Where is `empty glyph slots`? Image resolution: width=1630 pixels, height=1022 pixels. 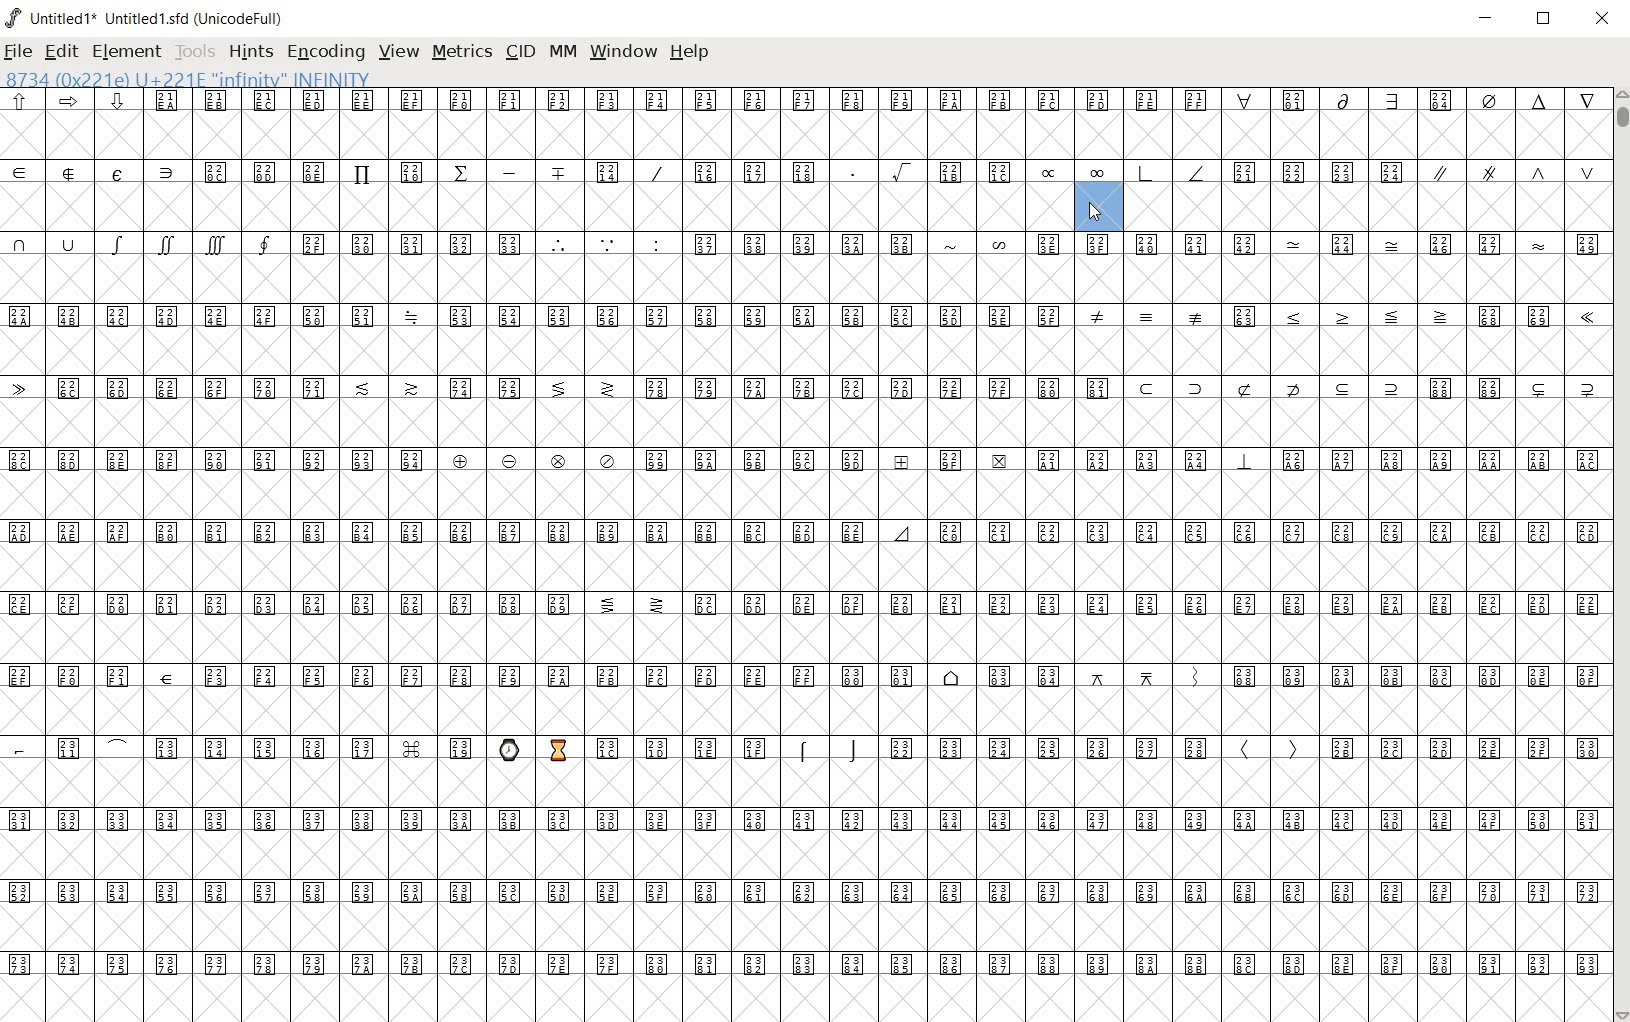 empty glyph slots is located at coordinates (806, 353).